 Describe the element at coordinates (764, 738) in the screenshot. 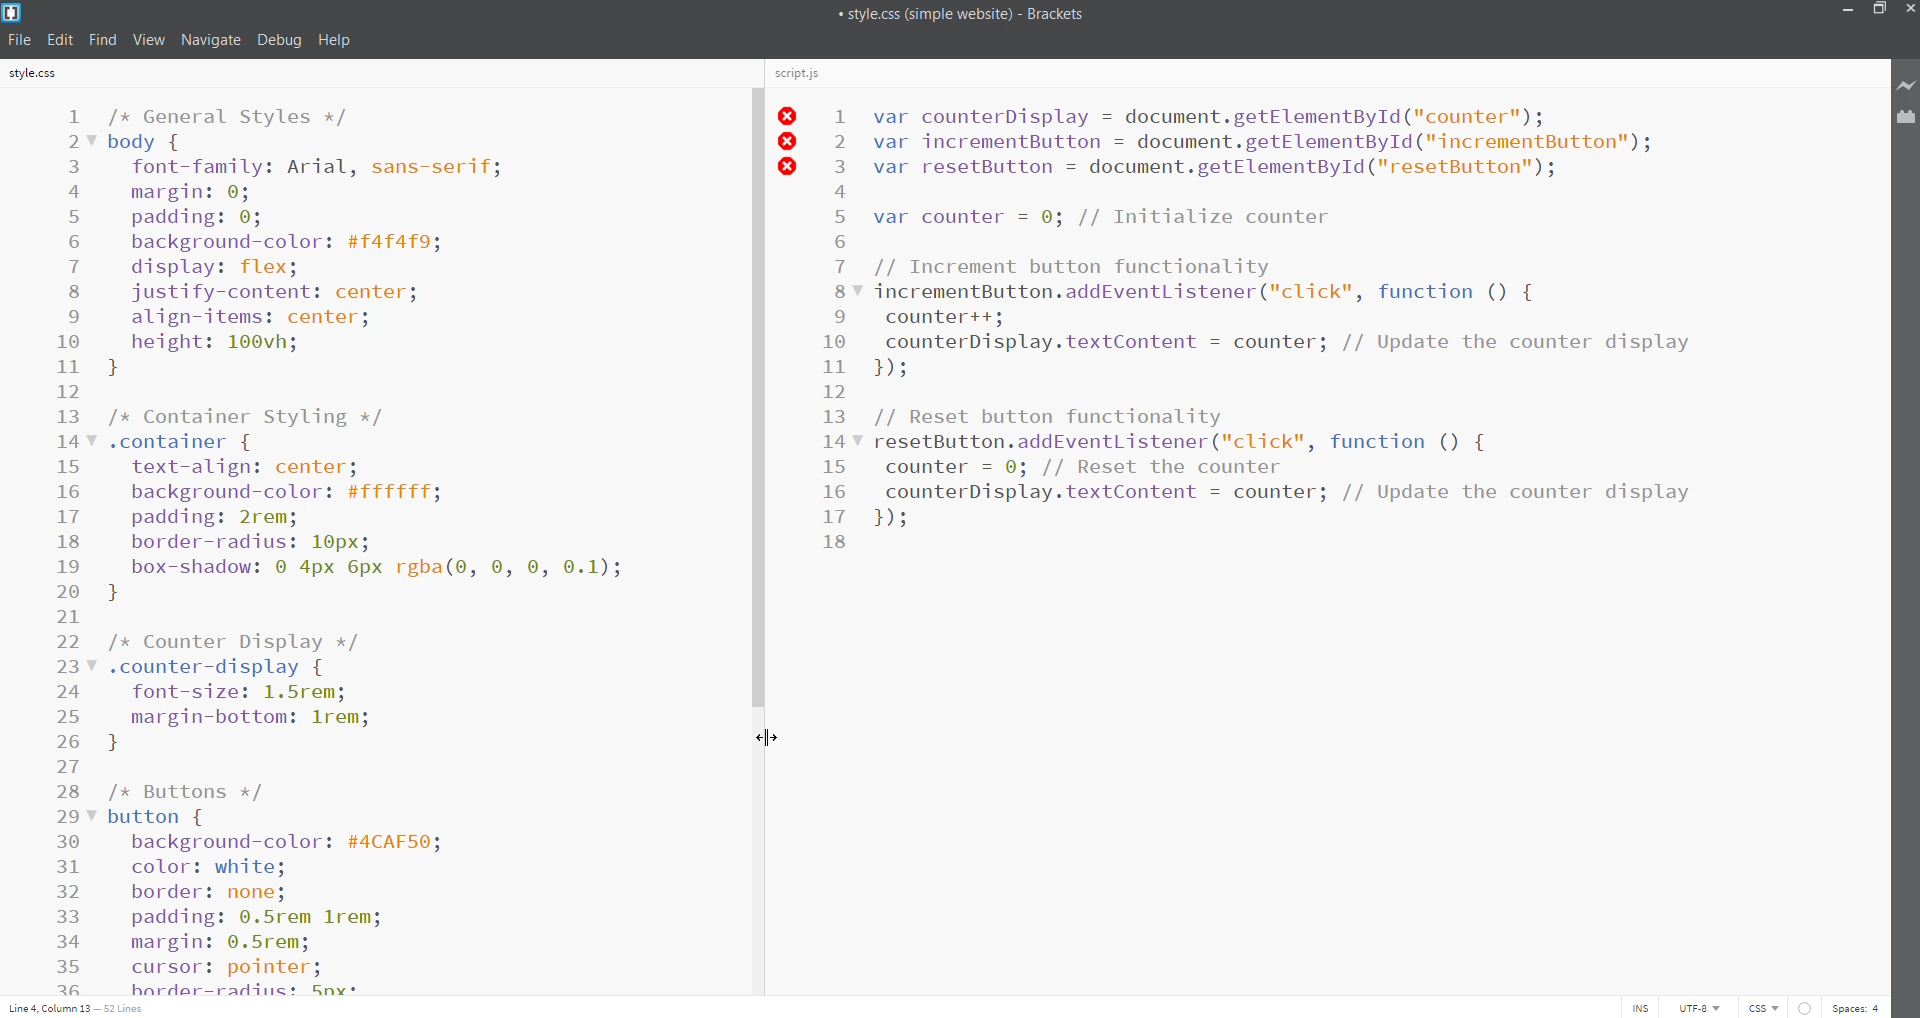

I see `cursor` at that location.